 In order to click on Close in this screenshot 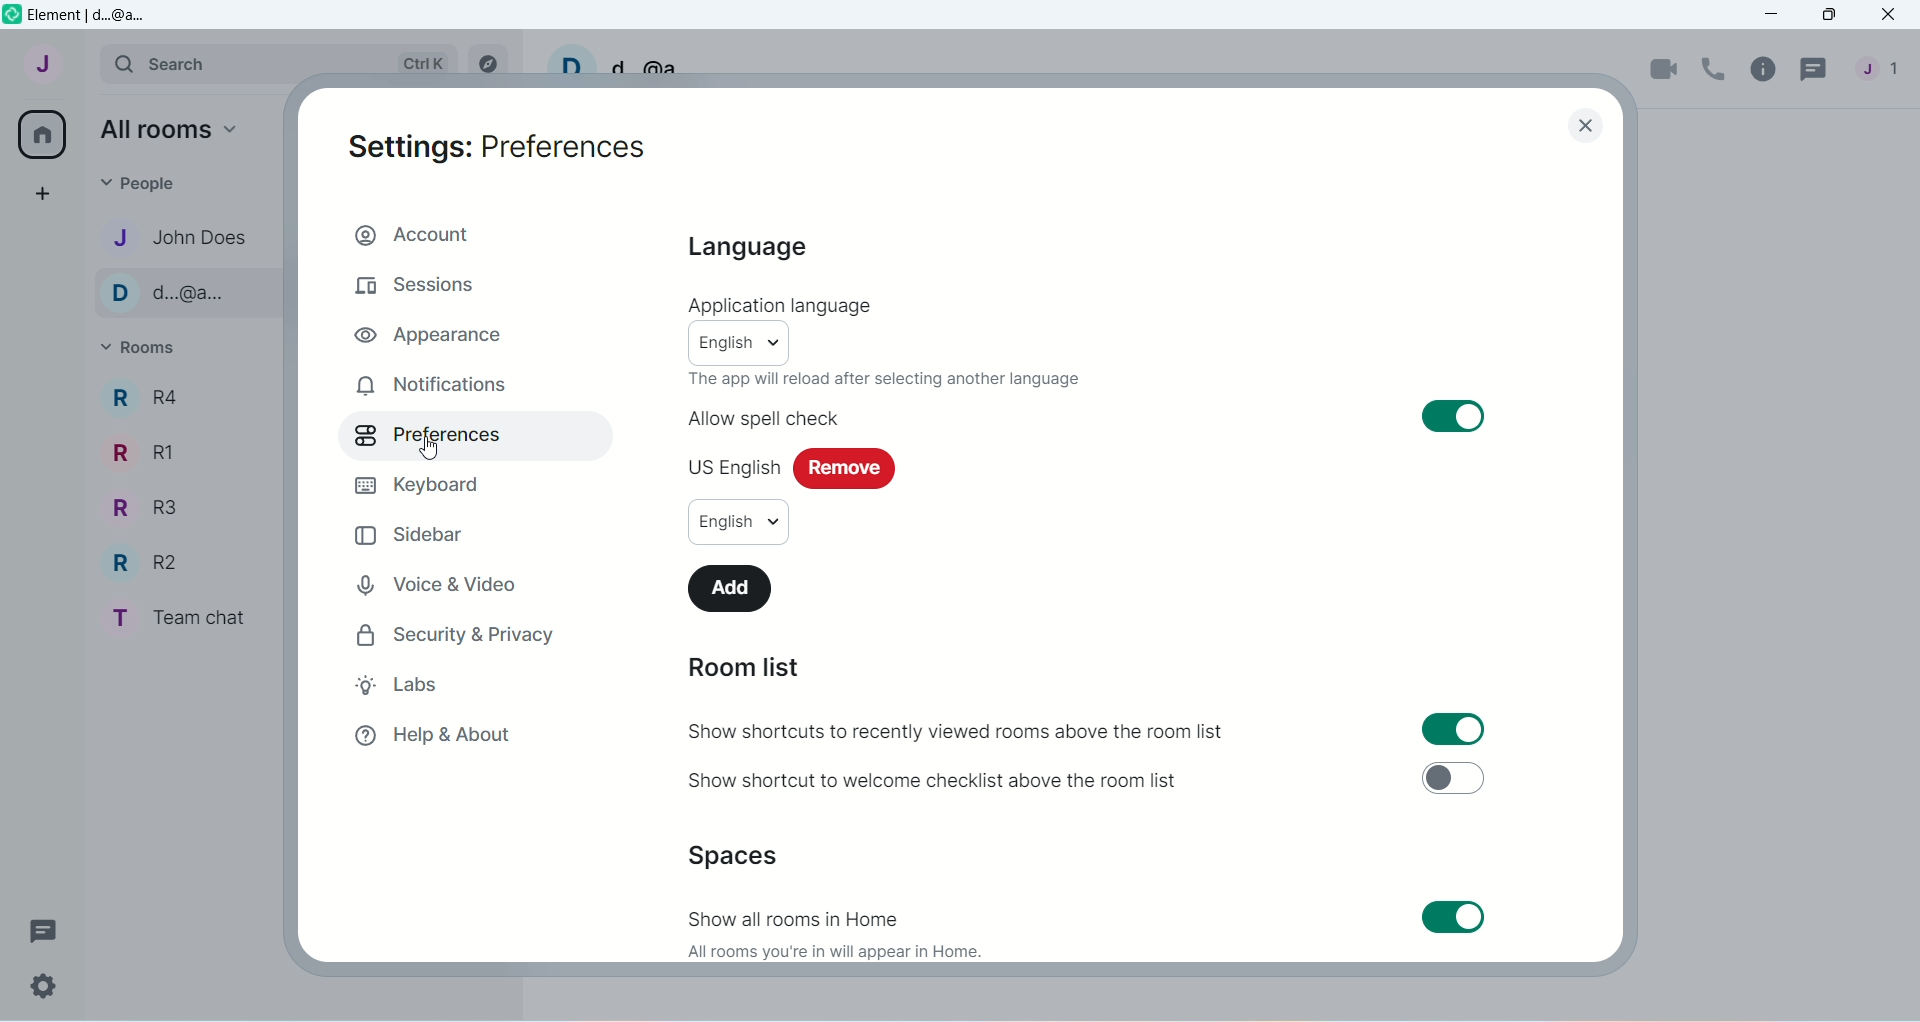, I will do `click(1576, 131)`.